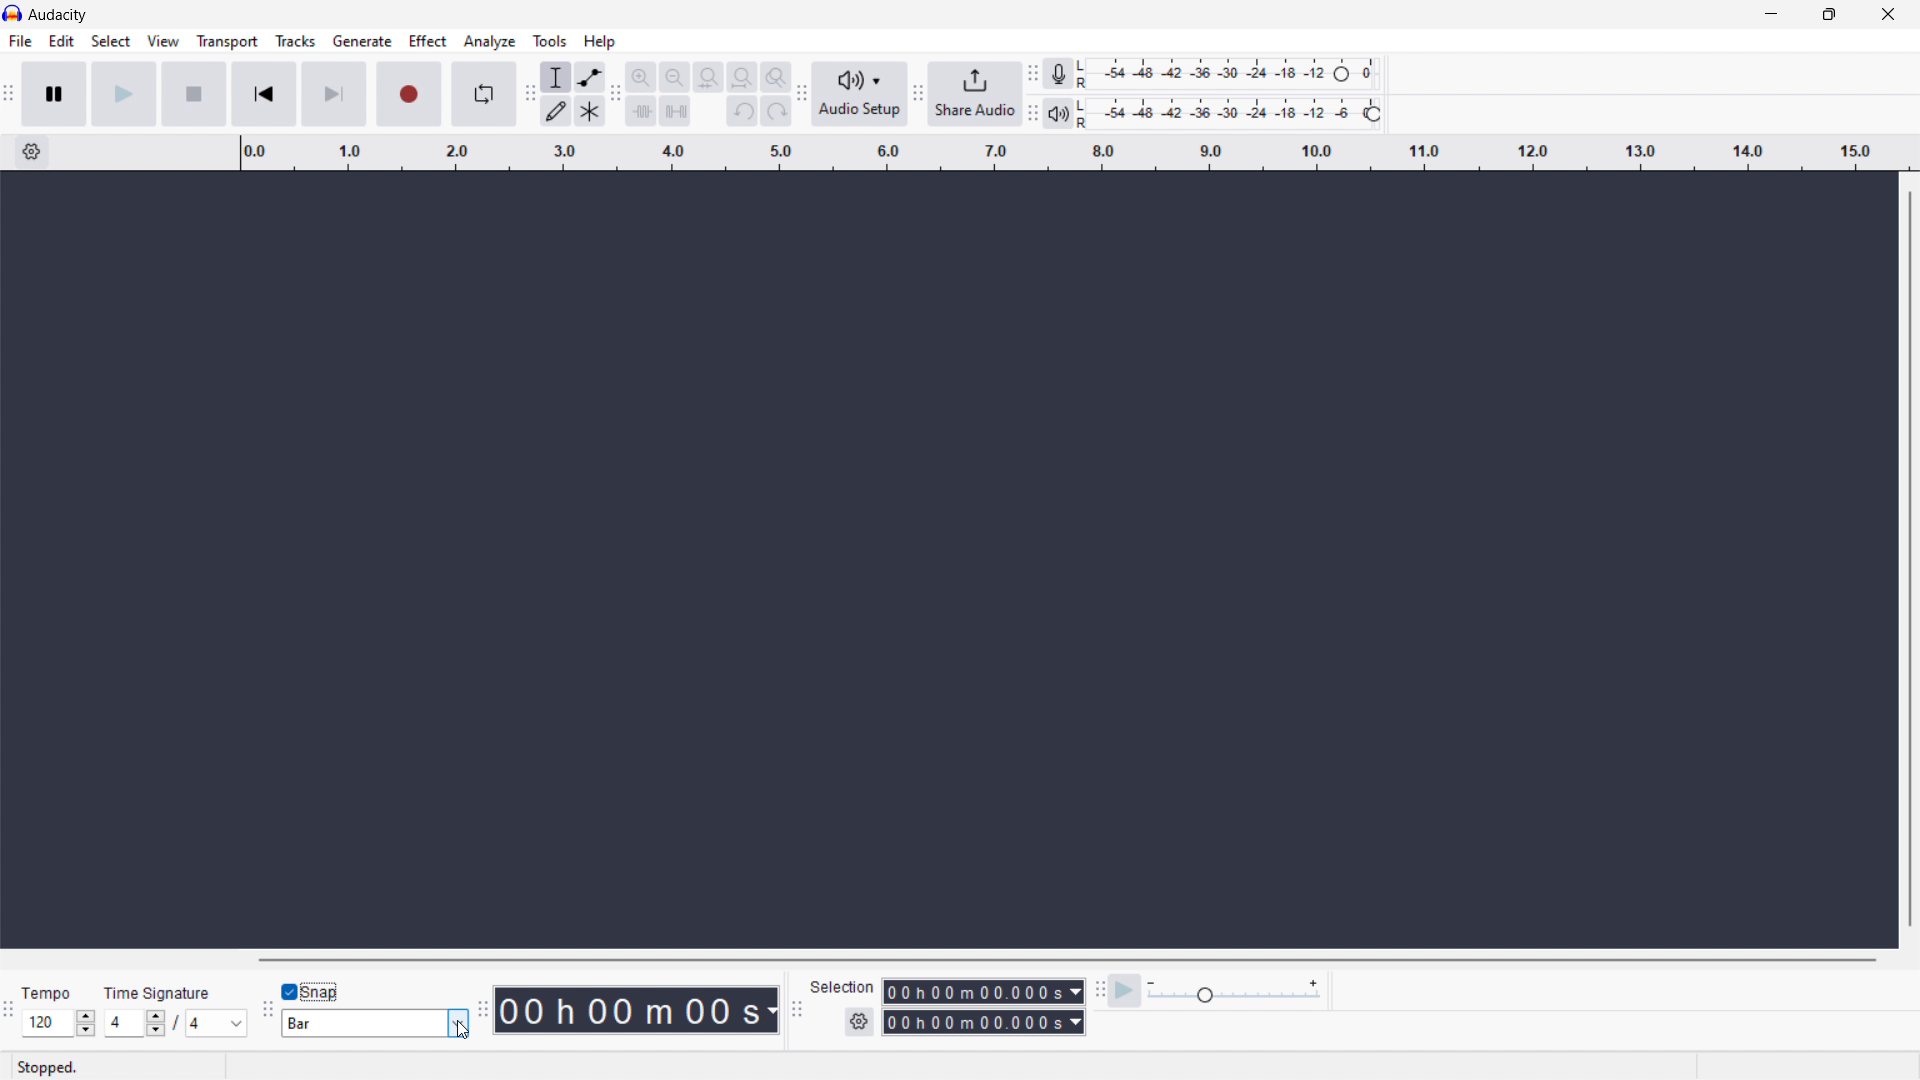  Describe the element at coordinates (674, 112) in the screenshot. I see `silence audio selection` at that location.